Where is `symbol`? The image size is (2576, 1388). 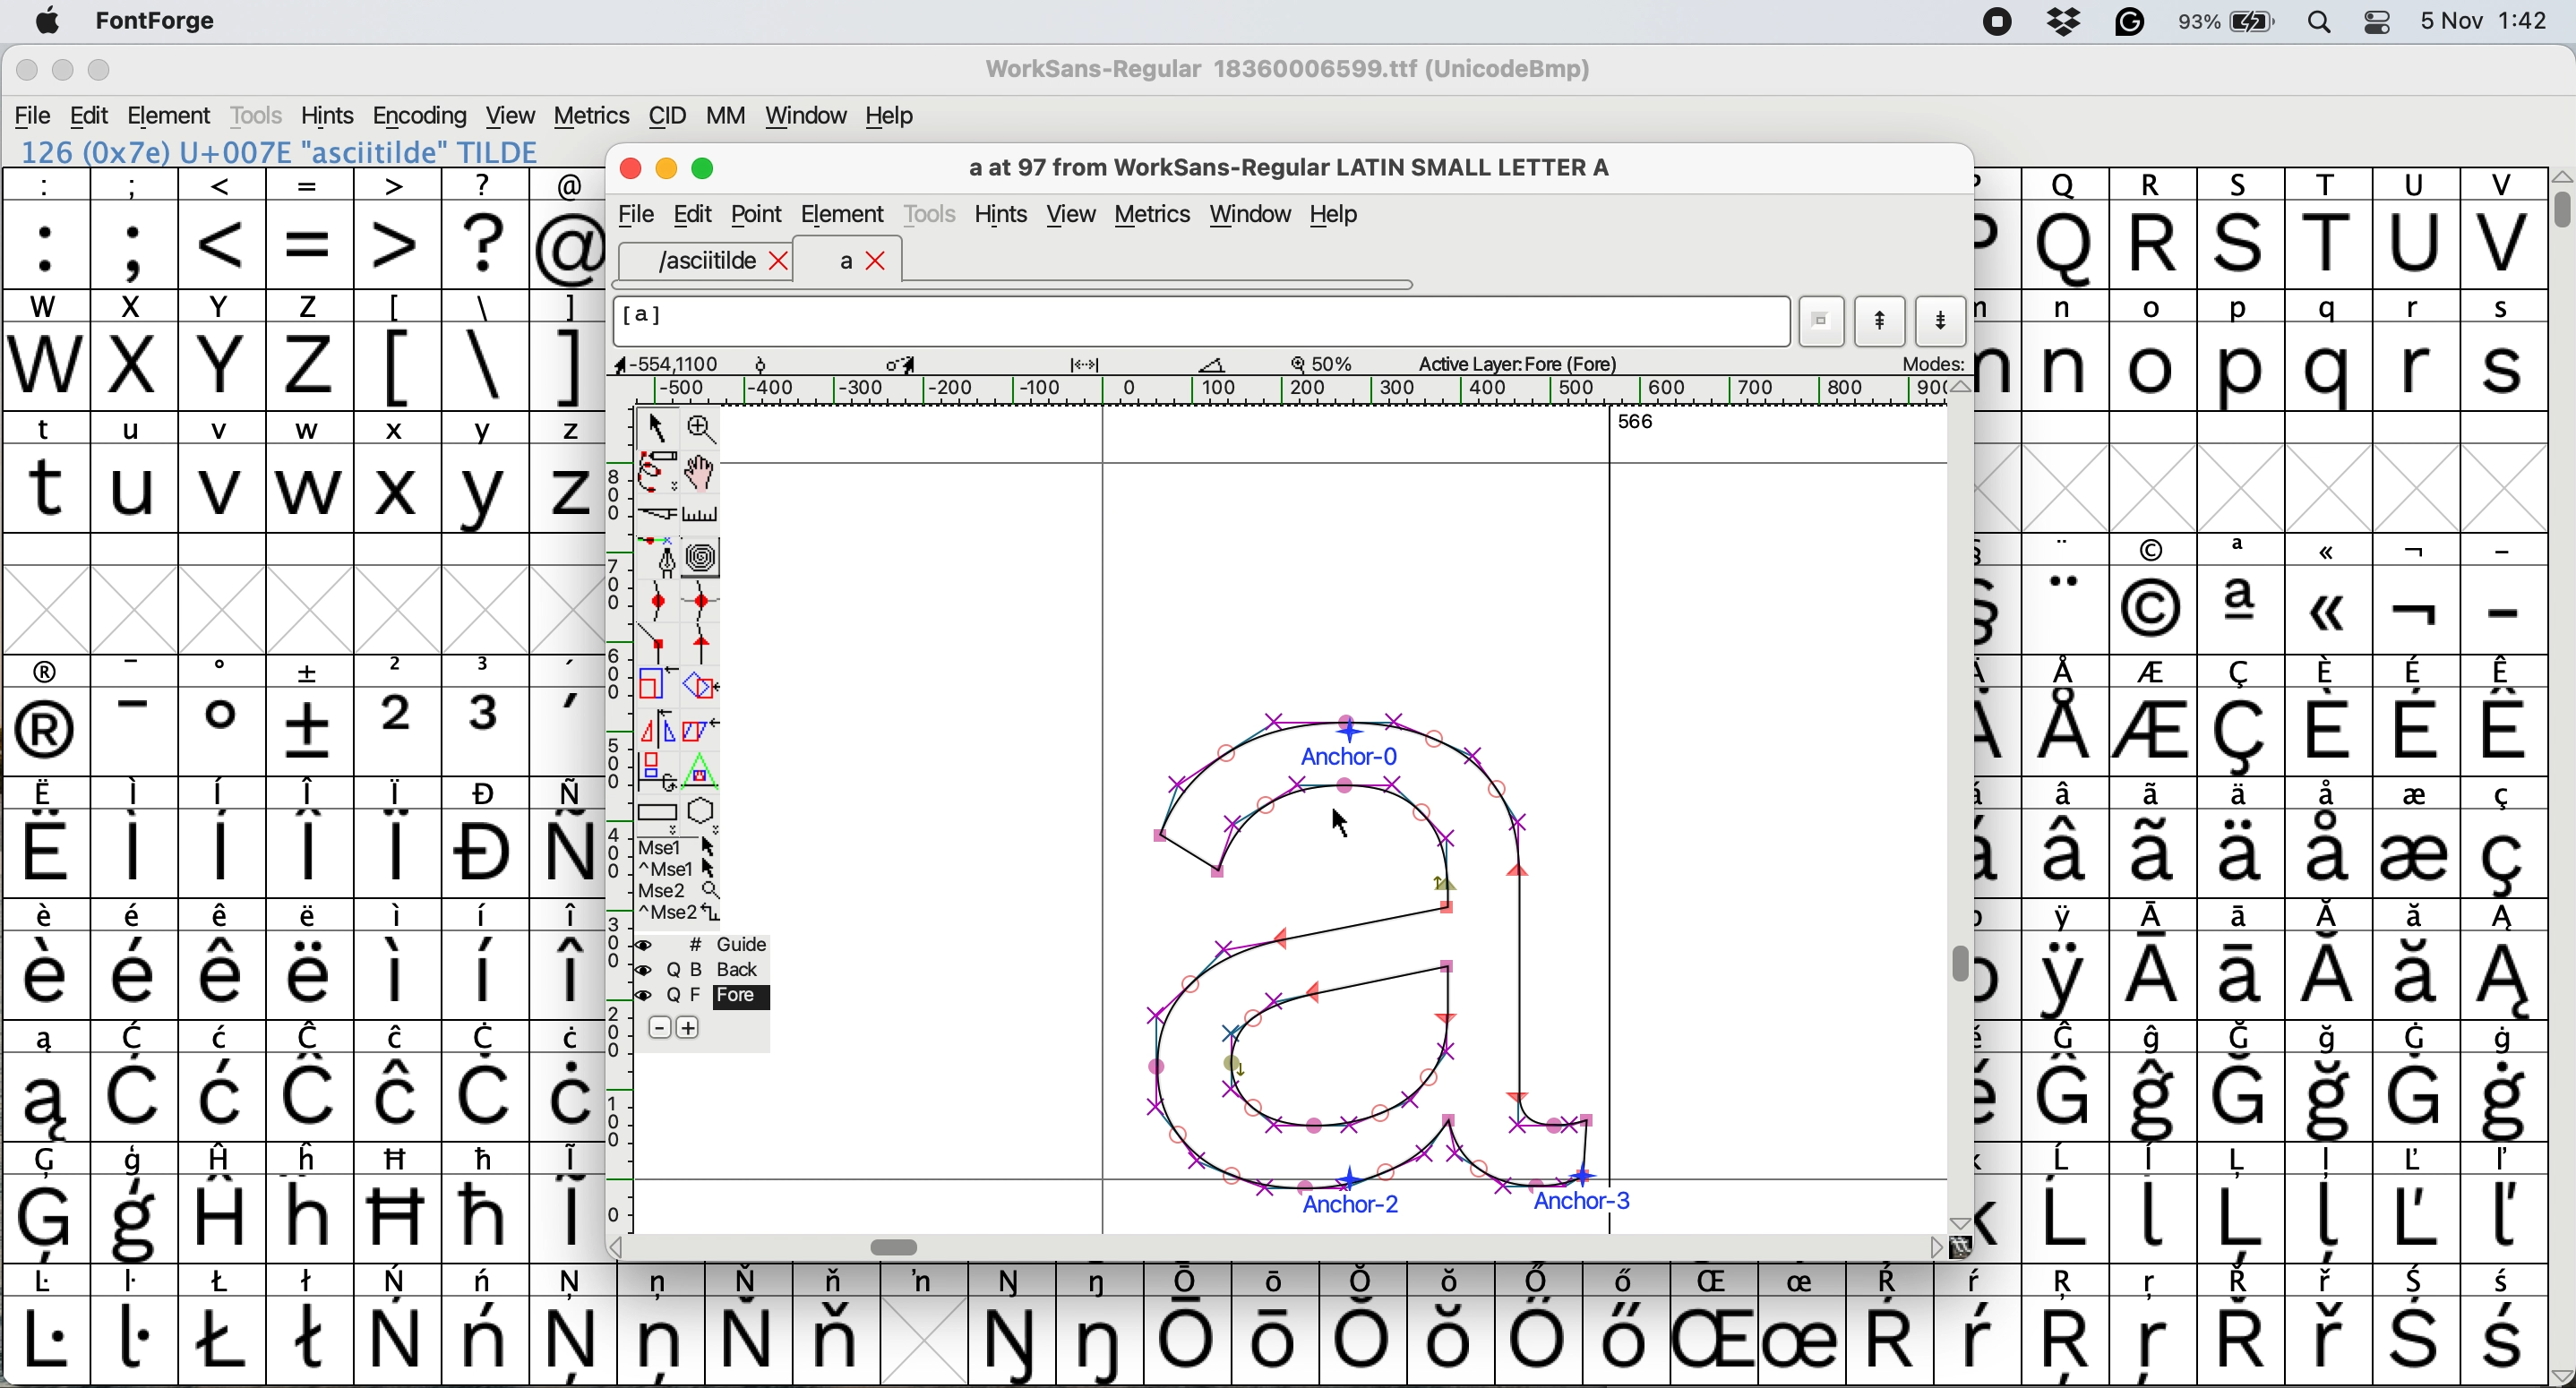
symbol is located at coordinates (661, 1322).